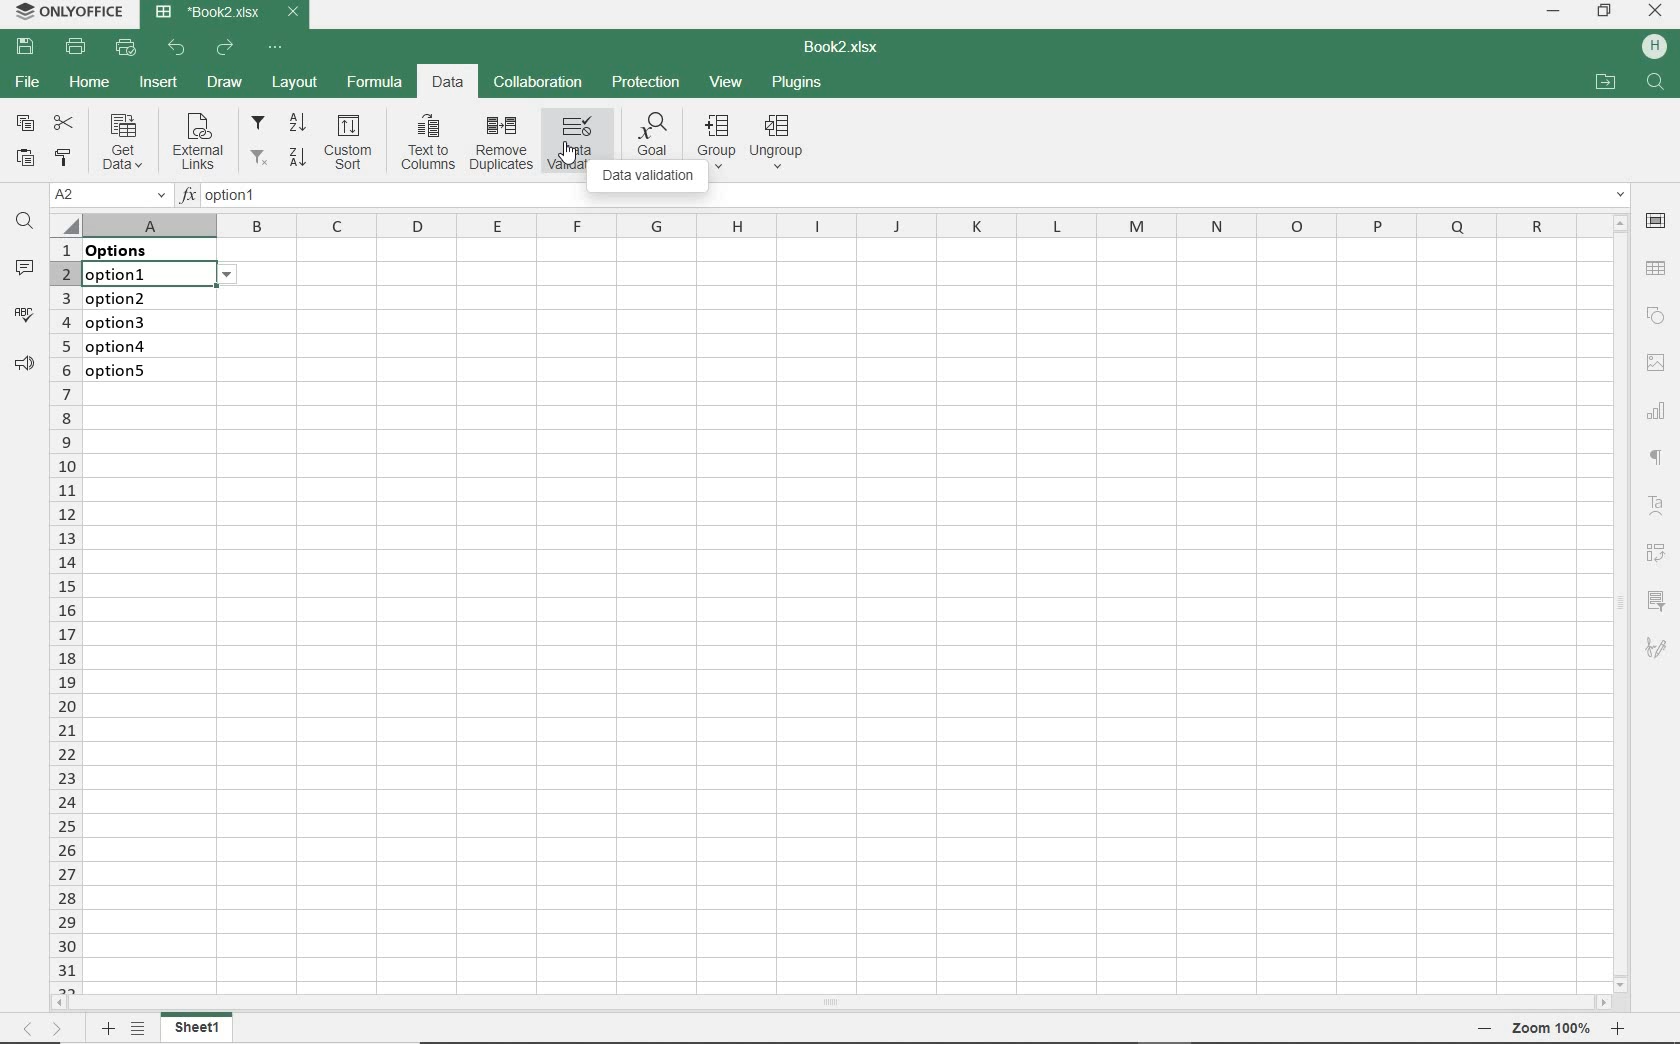 The width and height of the screenshot is (1680, 1044). I want to click on remove duplicates, so click(501, 144).